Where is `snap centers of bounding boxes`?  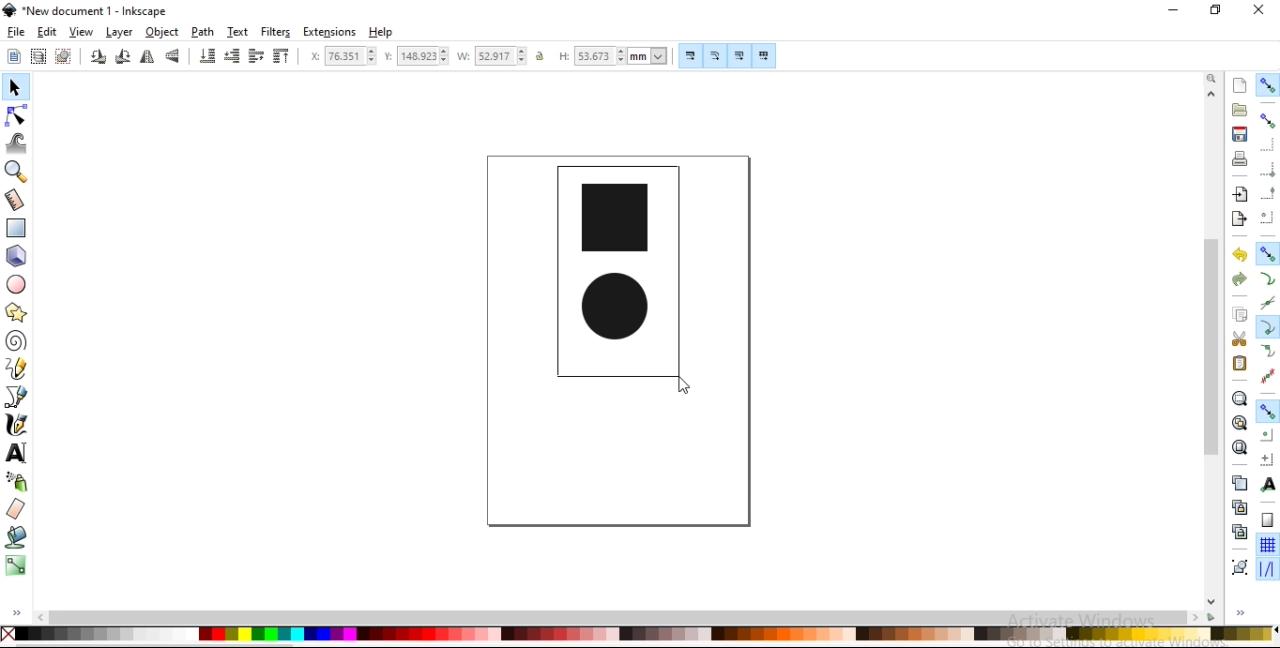 snap centers of bounding boxes is located at coordinates (1265, 216).